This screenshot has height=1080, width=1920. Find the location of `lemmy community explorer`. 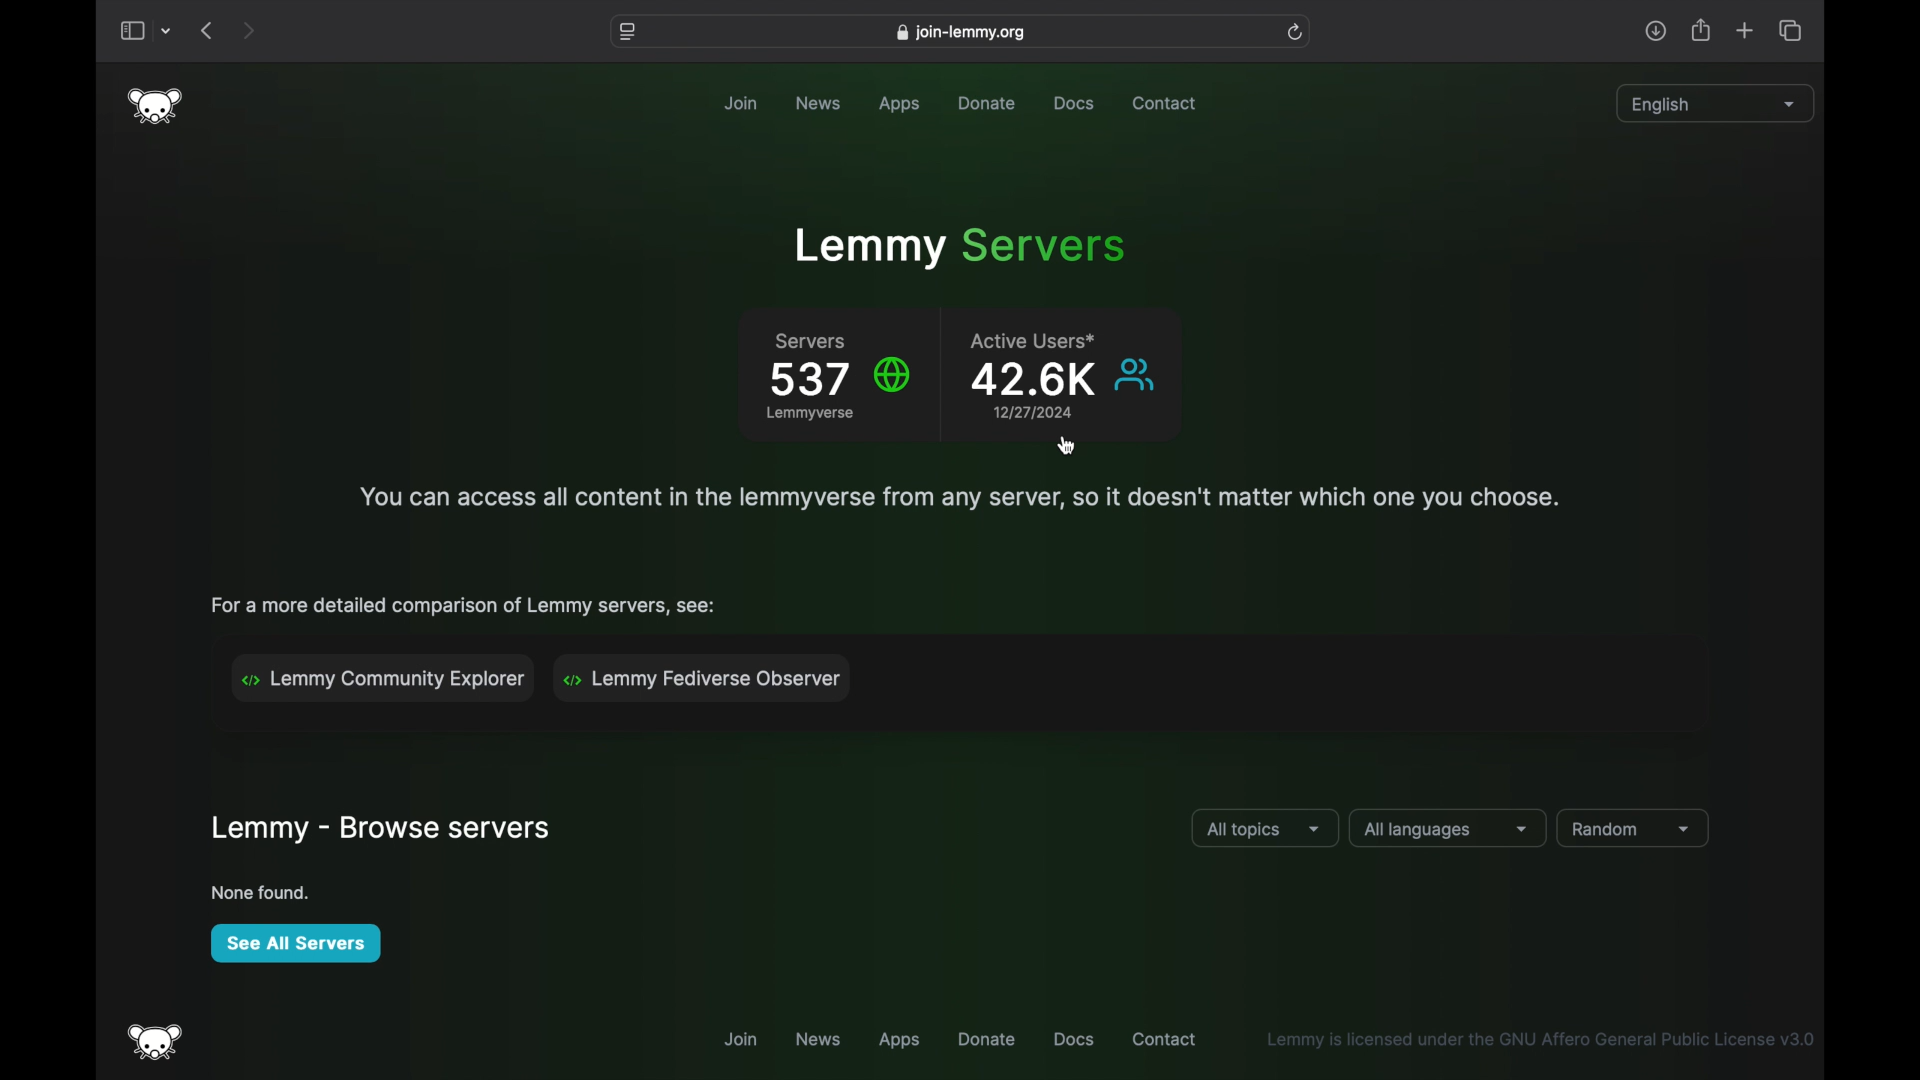

lemmy community explorer is located at coordinates (383, 678).